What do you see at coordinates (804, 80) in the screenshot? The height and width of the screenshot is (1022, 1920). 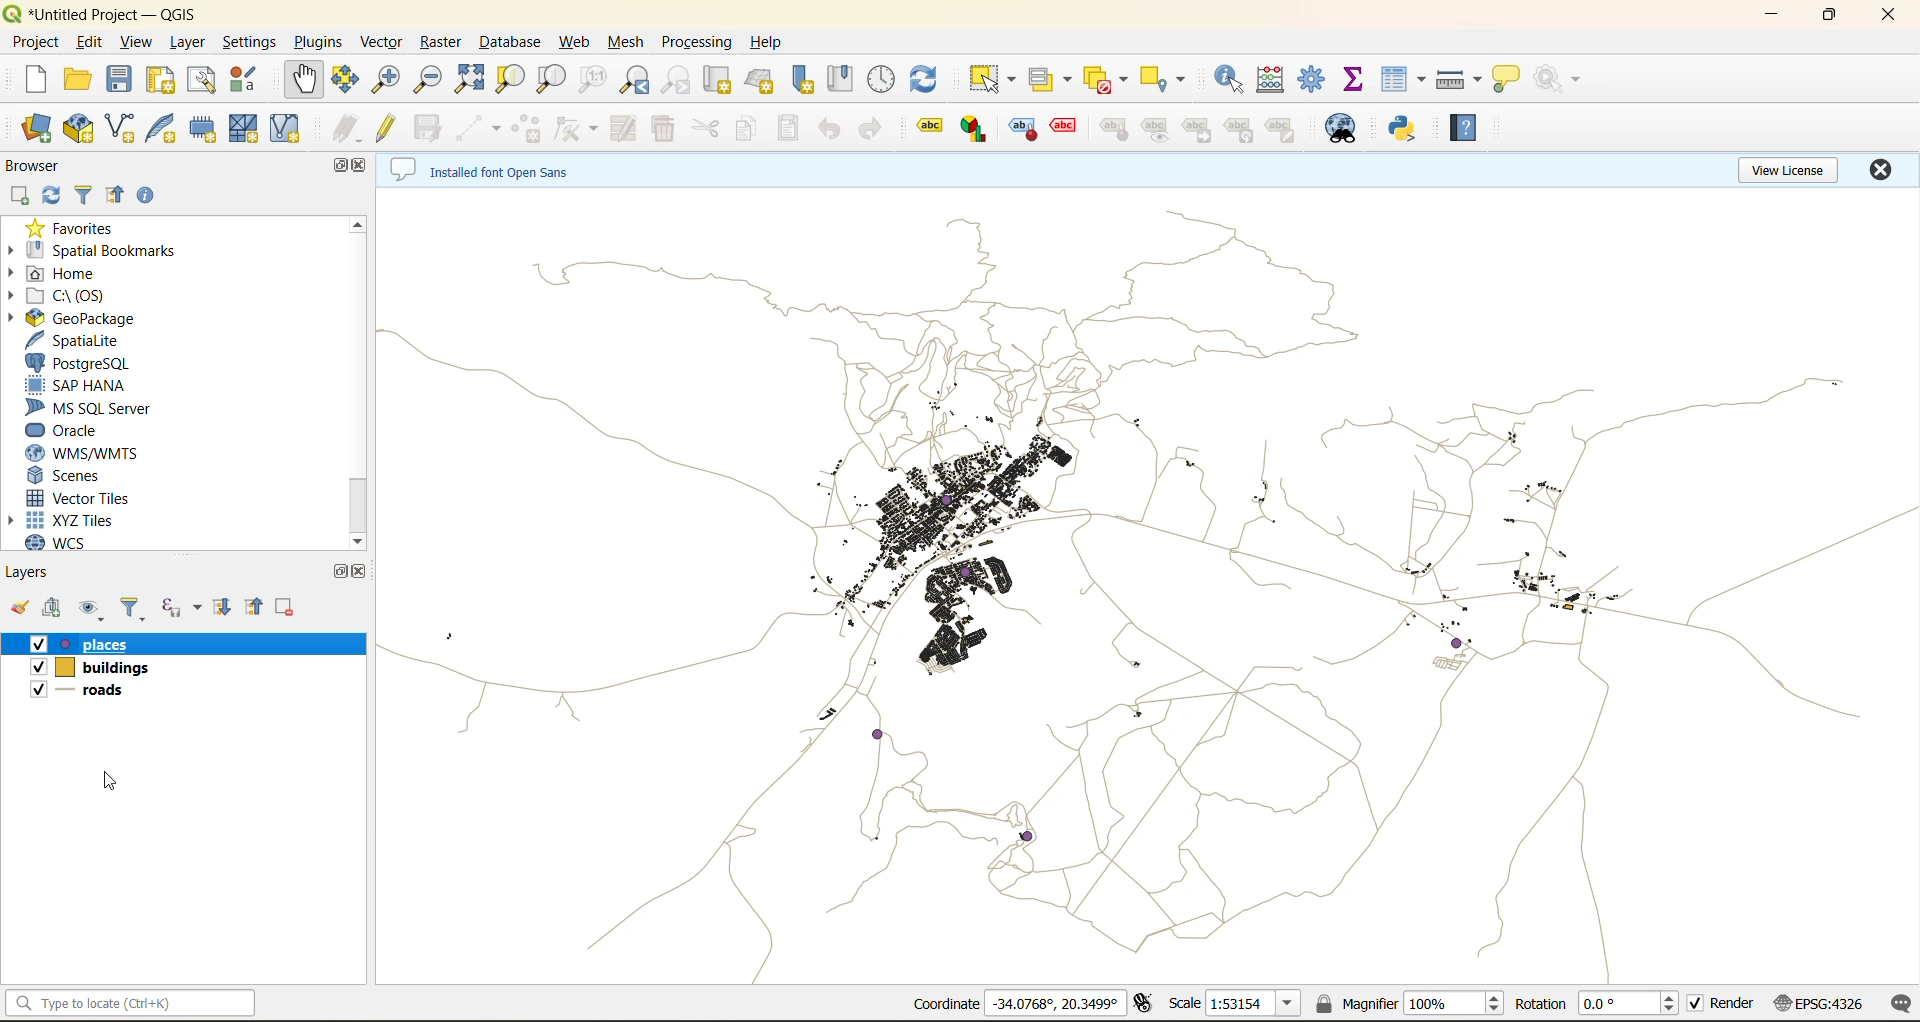 I see `new spatial bookmark` at bounding box center [804, 80].